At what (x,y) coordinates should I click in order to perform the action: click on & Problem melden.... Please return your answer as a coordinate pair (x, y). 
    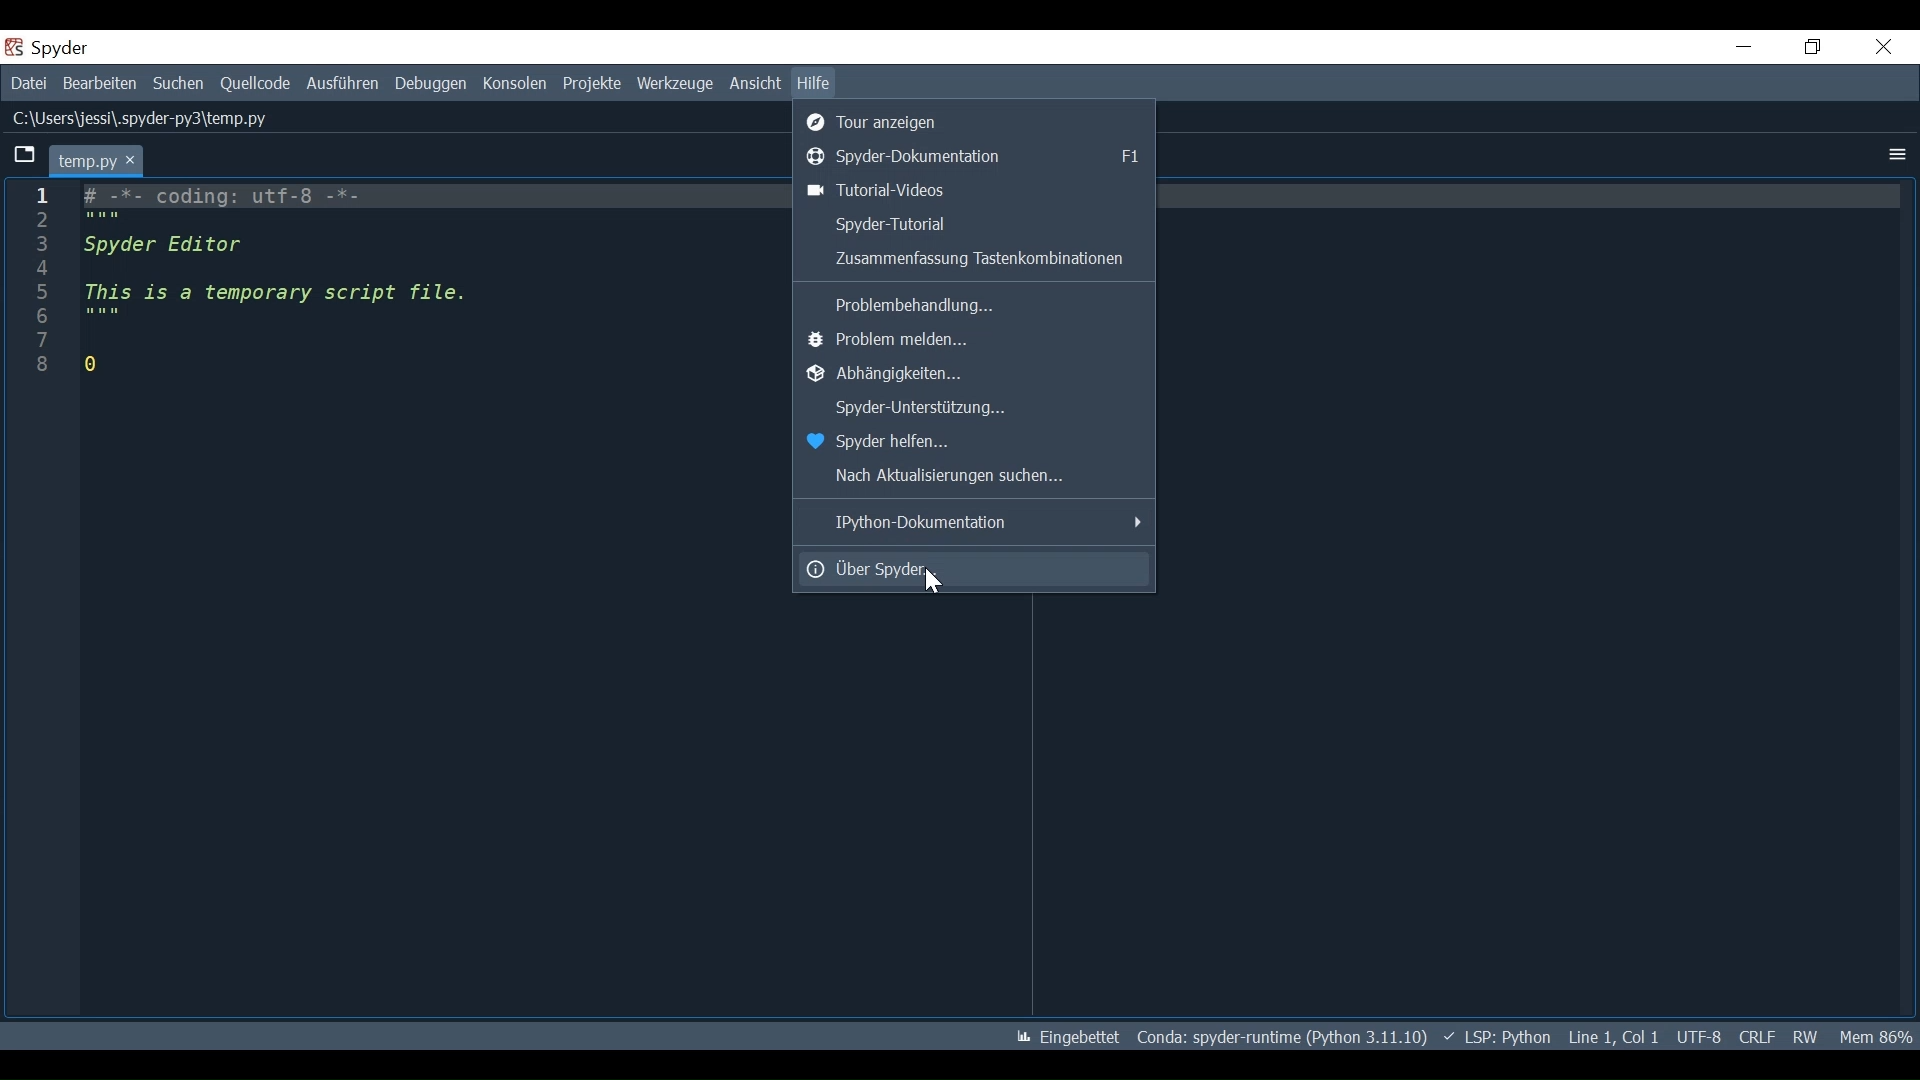
    Looking at the image, I should click on (899, 341).